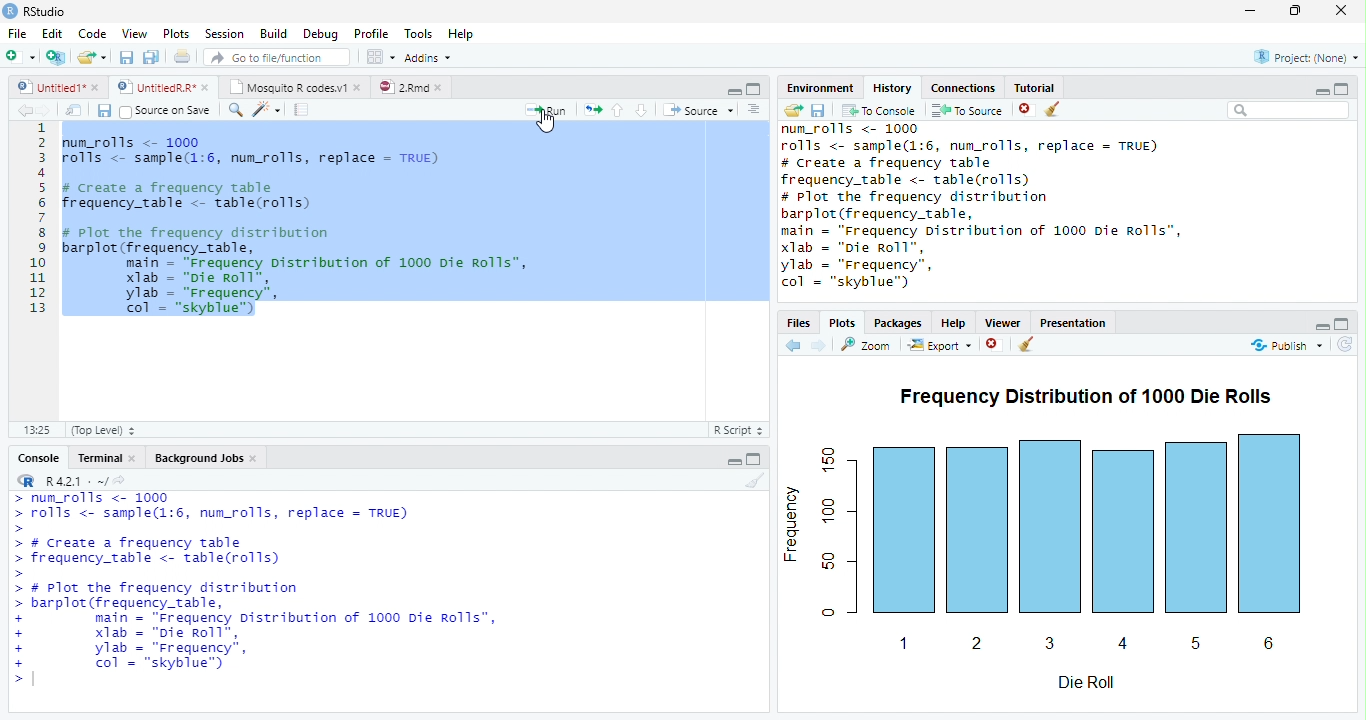 The height and width of the screenshot is (720, 1366). I want to click on R Script, so click(739, 430).